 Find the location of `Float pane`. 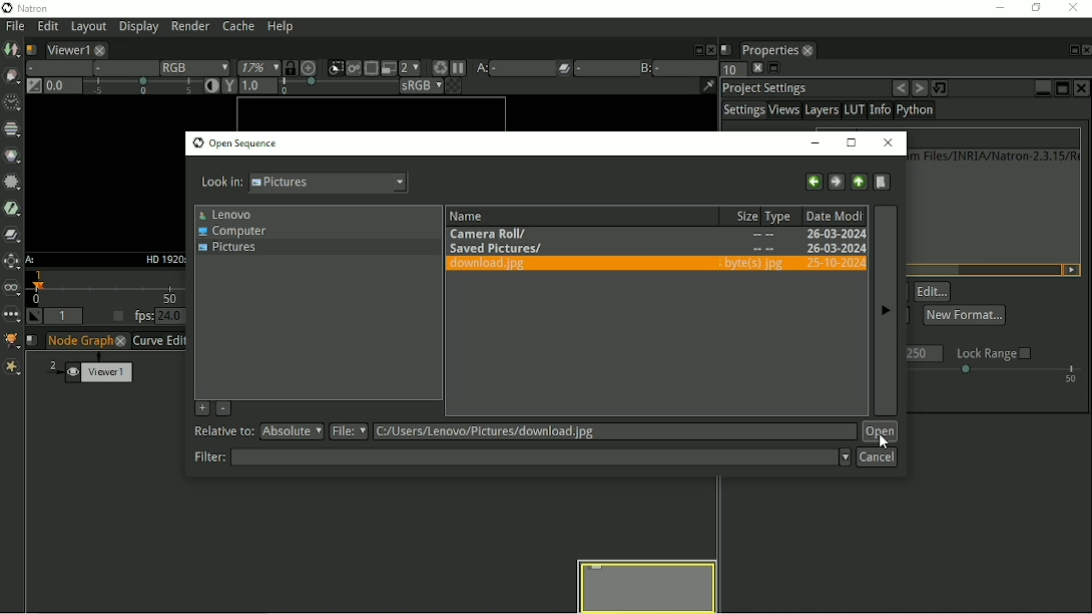

Float pane is located at coordinates (696, 48).